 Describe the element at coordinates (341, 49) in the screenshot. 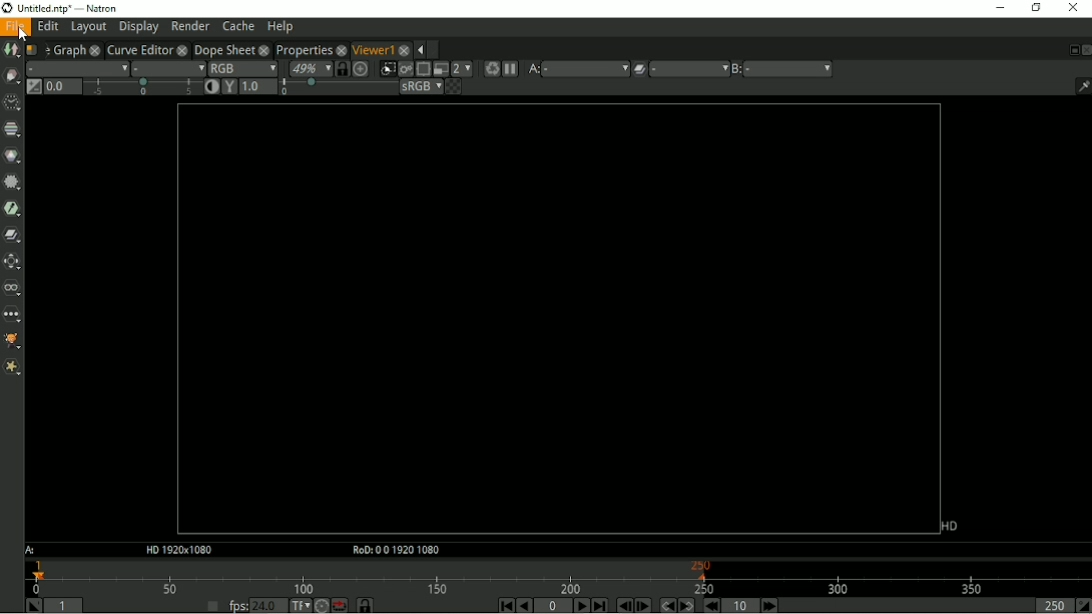

I see `close` at that location.